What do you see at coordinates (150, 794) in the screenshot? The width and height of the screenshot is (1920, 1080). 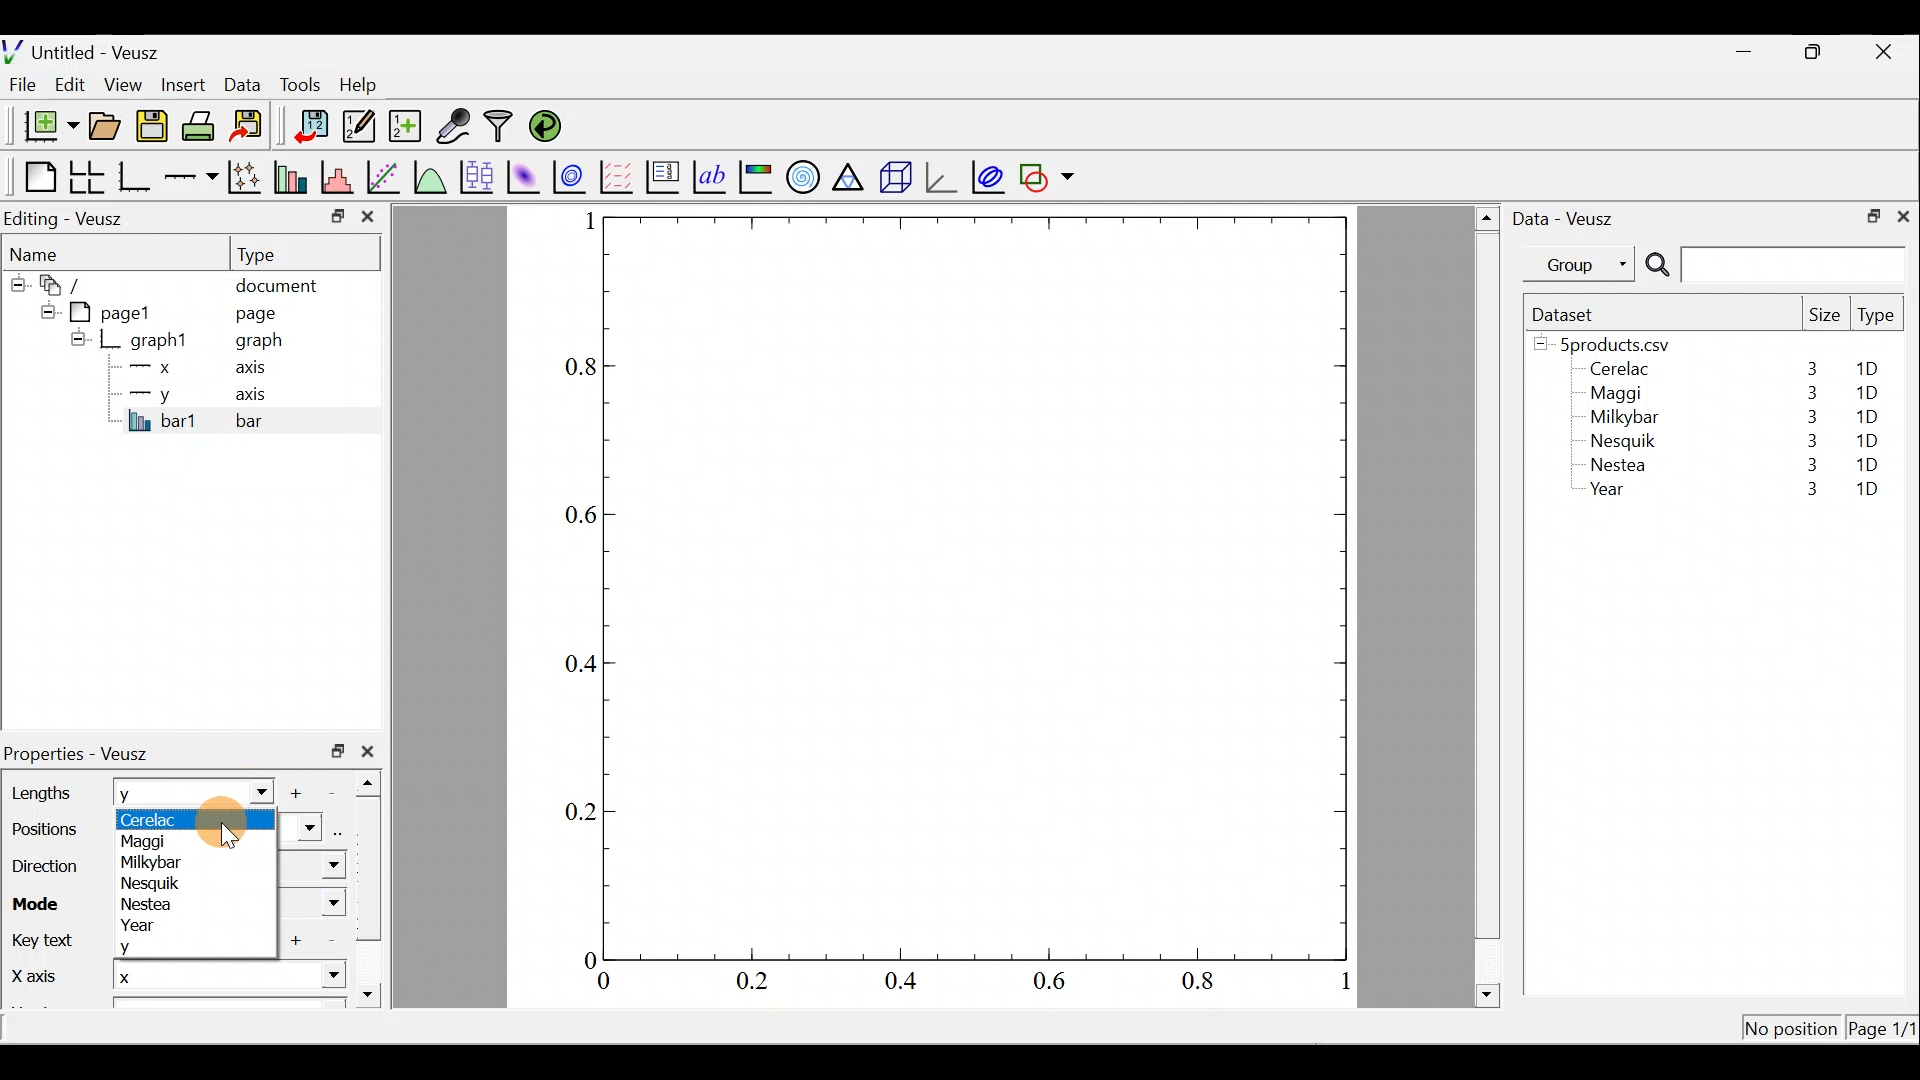 I see `y` at bounding box center [150, 794].